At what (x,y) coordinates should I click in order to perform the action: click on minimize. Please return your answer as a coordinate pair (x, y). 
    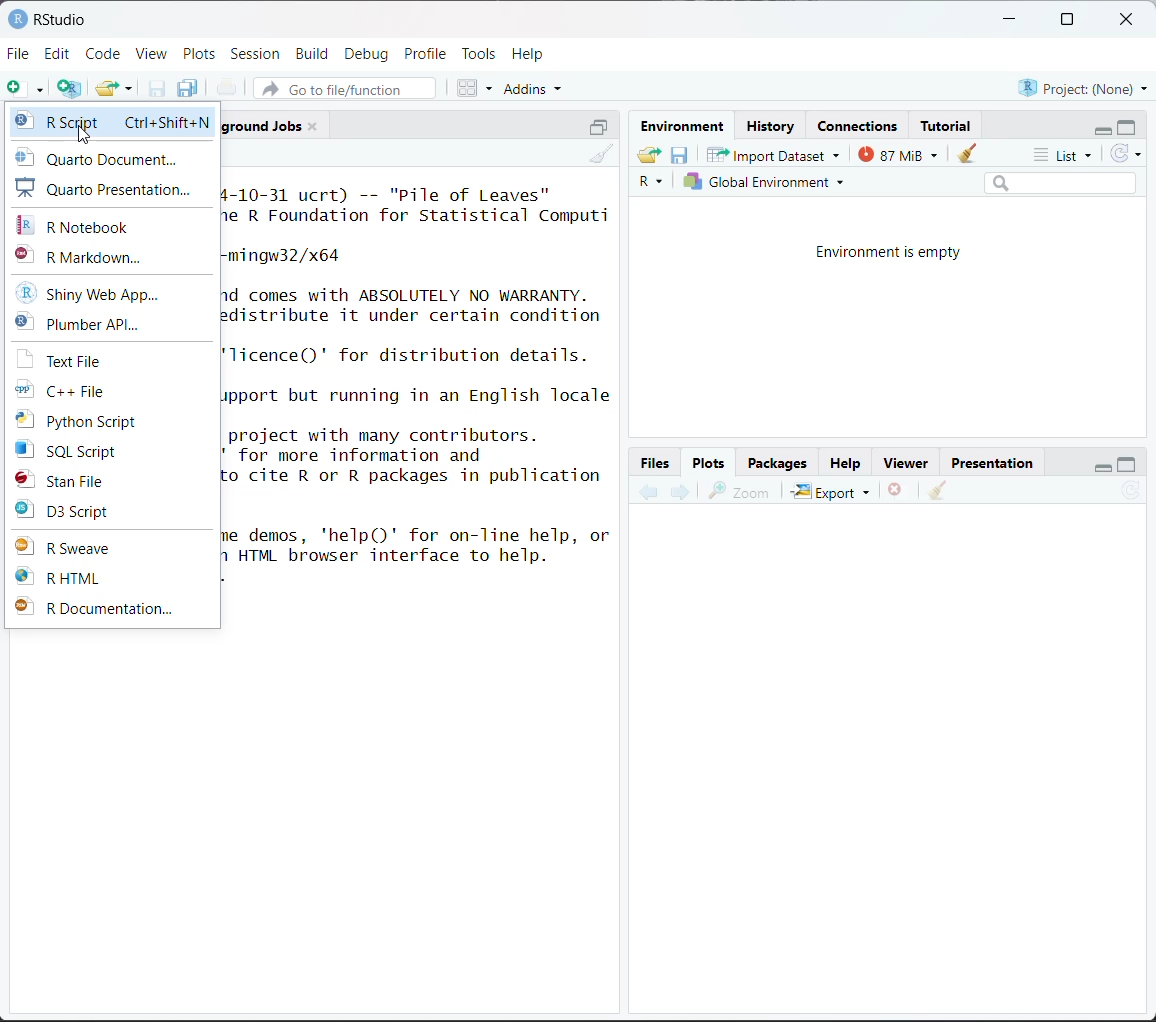
    Looking at the image, I should click on (1099, 128).